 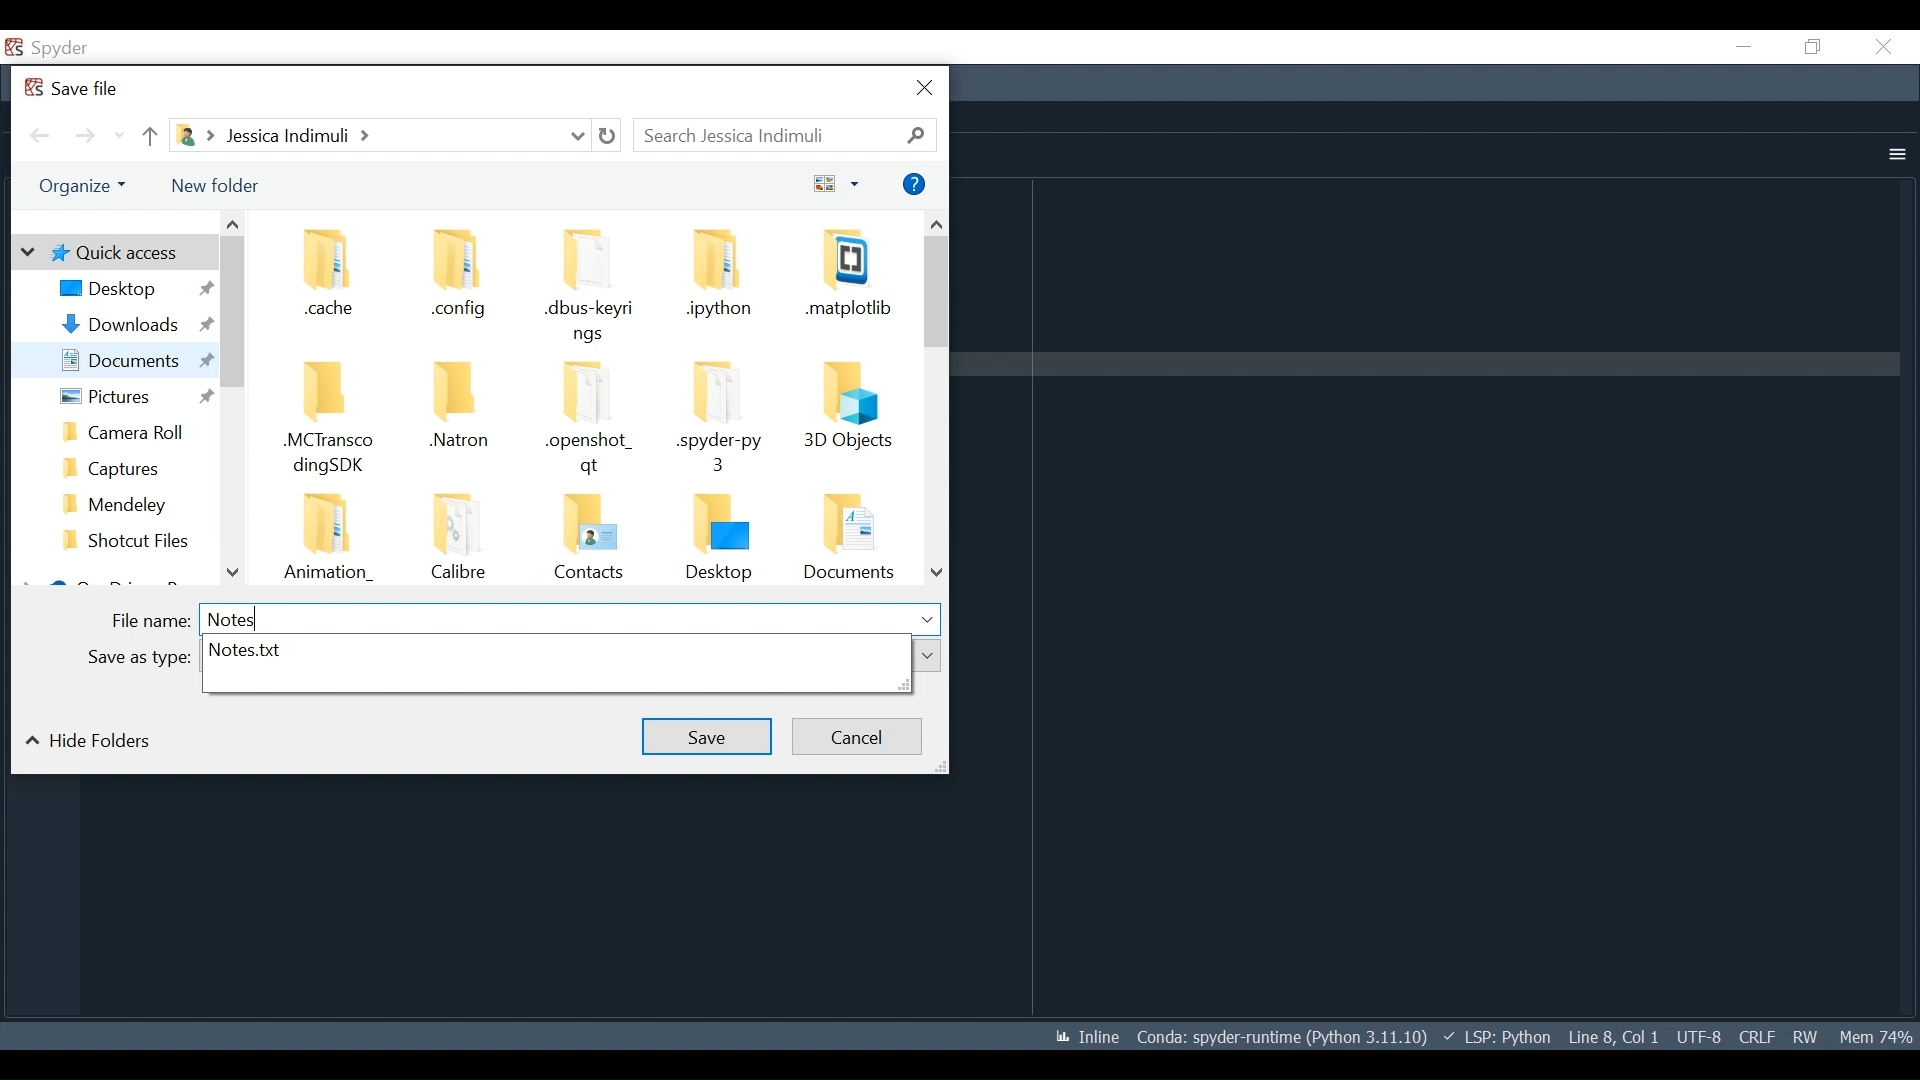 What do you see at coordinates (257, 617) in the screenshot?
I see `typing cursor ` at bounding box center [257, 617].